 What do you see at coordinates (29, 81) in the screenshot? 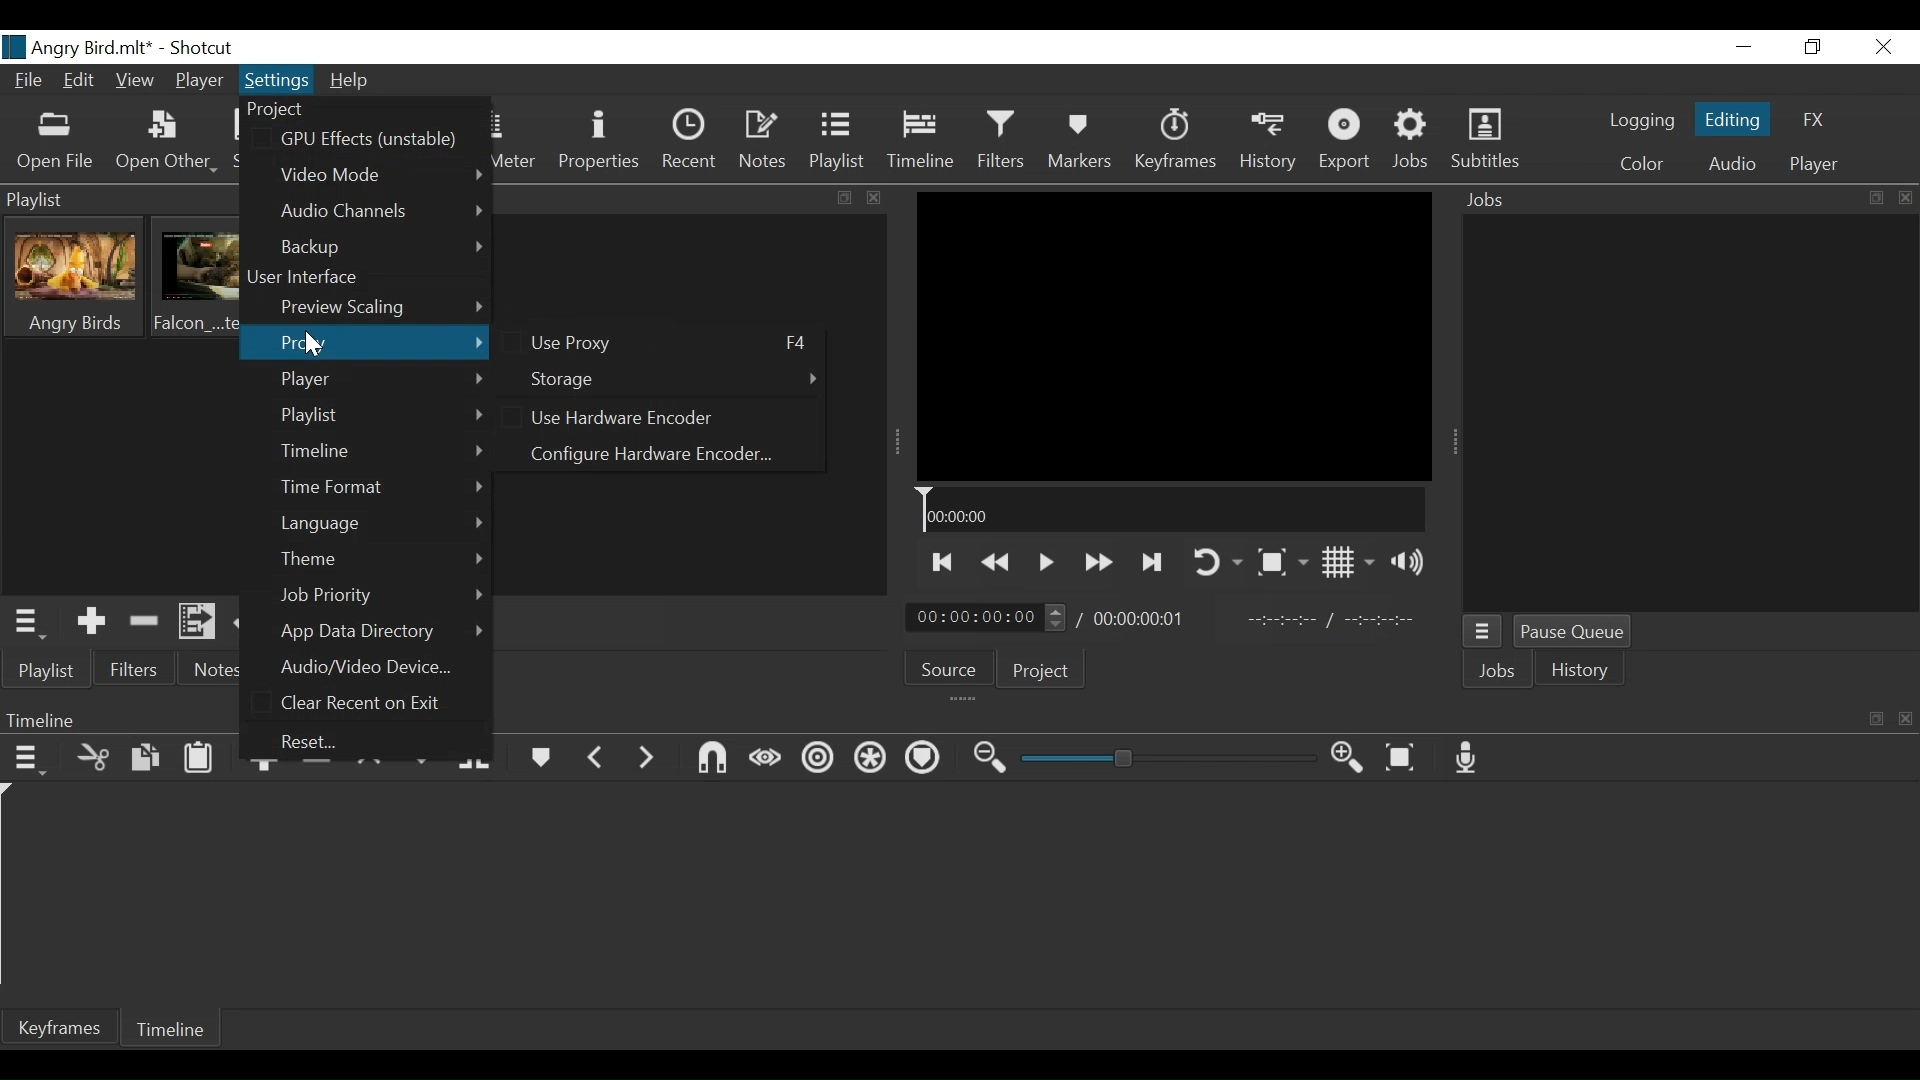
I see `File` at bounding box center [29, 81].